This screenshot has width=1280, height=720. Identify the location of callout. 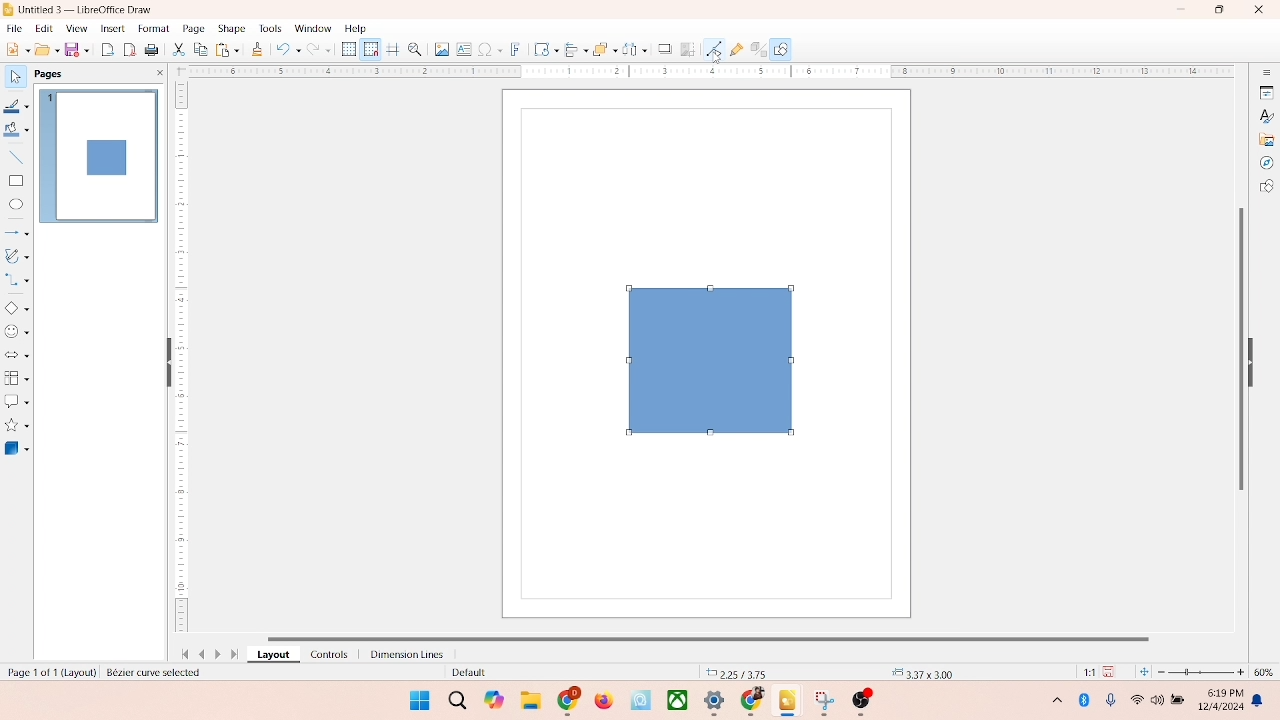
(16, 401).